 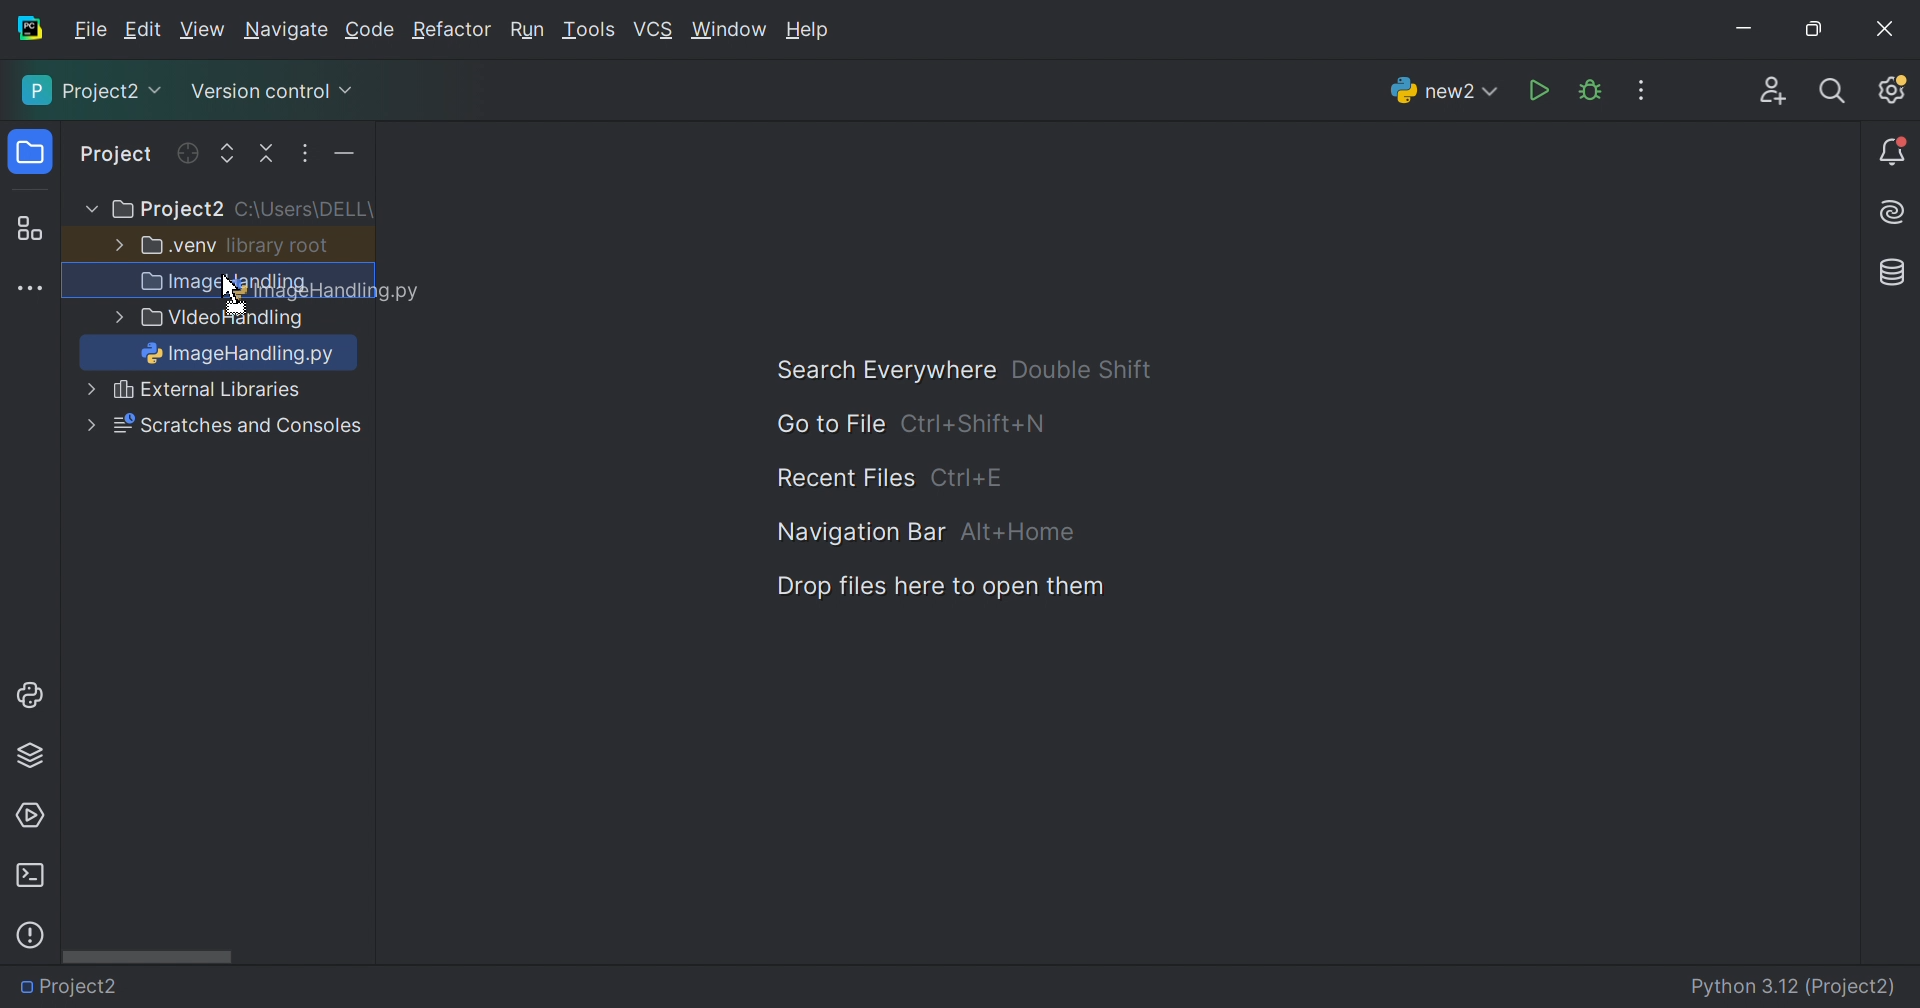 I want to click on More tool windows, so click(x=33, y=289).